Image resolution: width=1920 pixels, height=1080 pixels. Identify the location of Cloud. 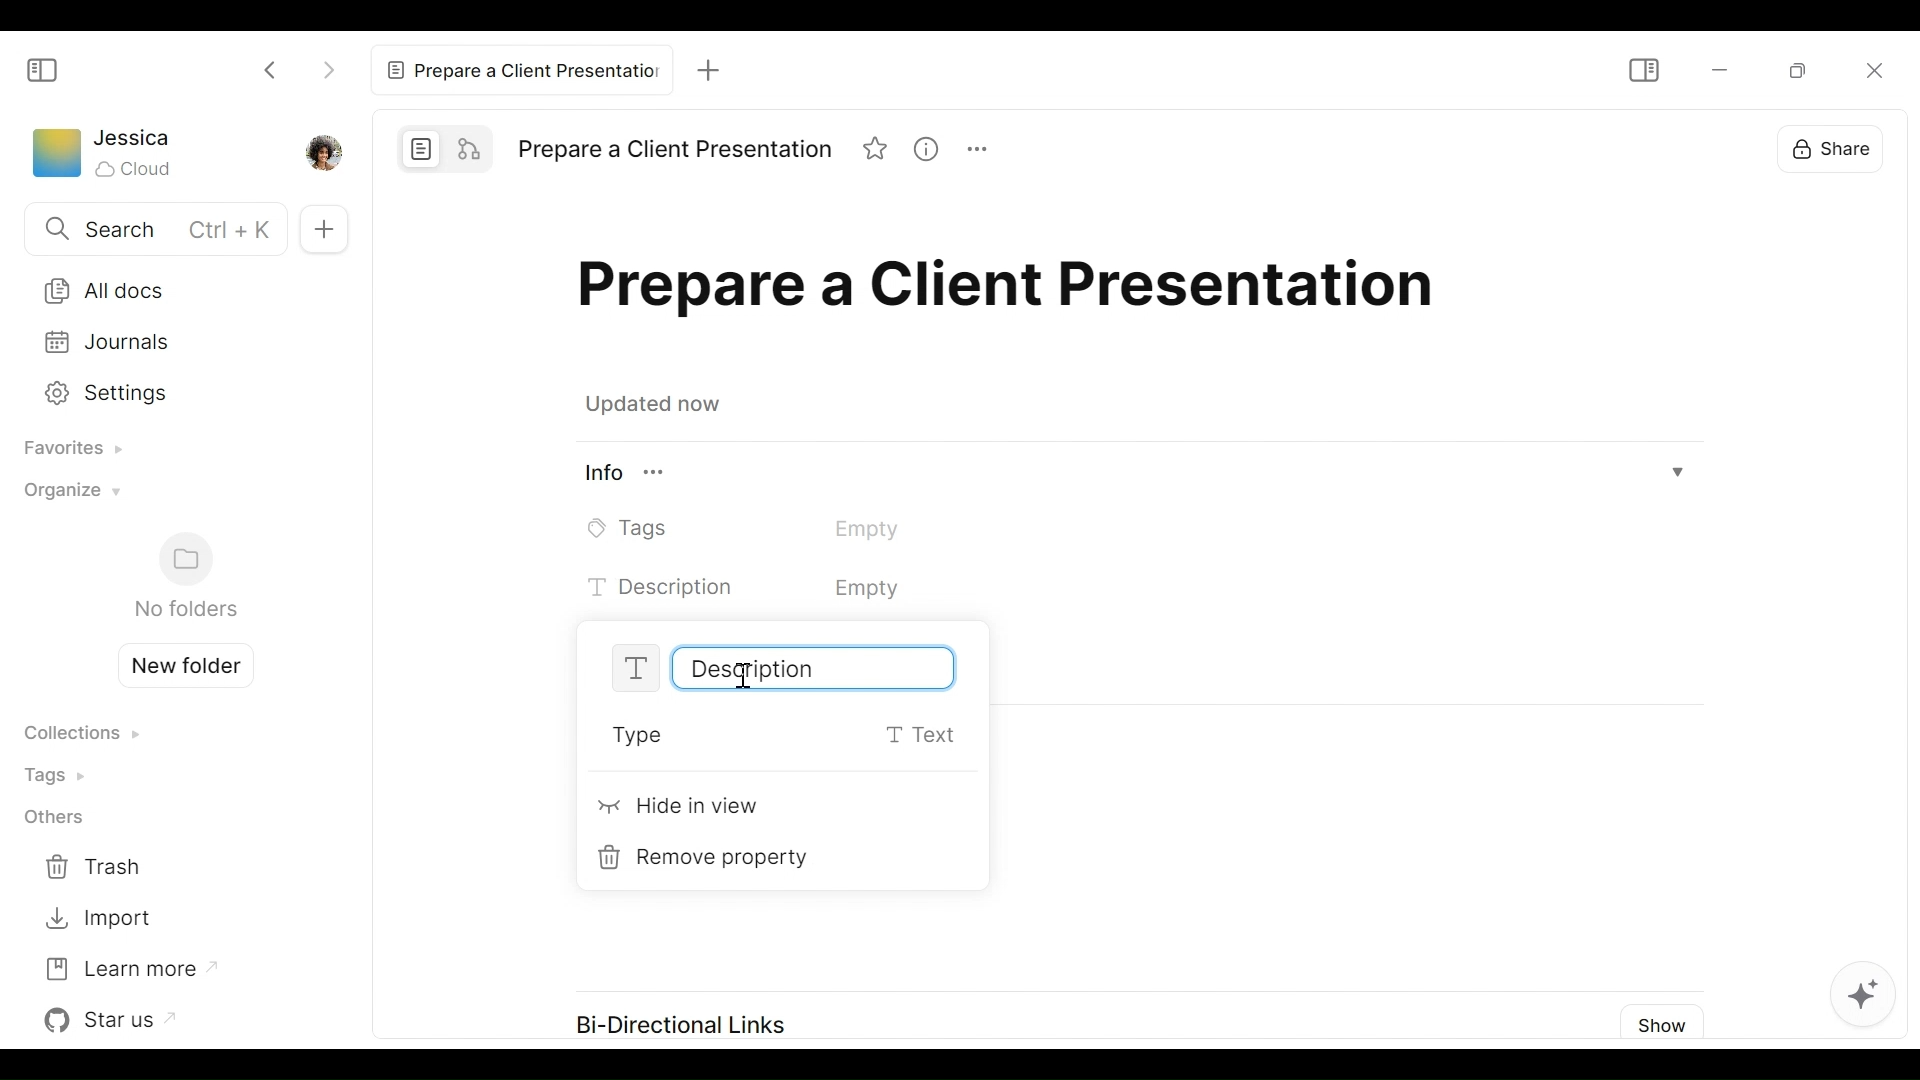
(136, 169).